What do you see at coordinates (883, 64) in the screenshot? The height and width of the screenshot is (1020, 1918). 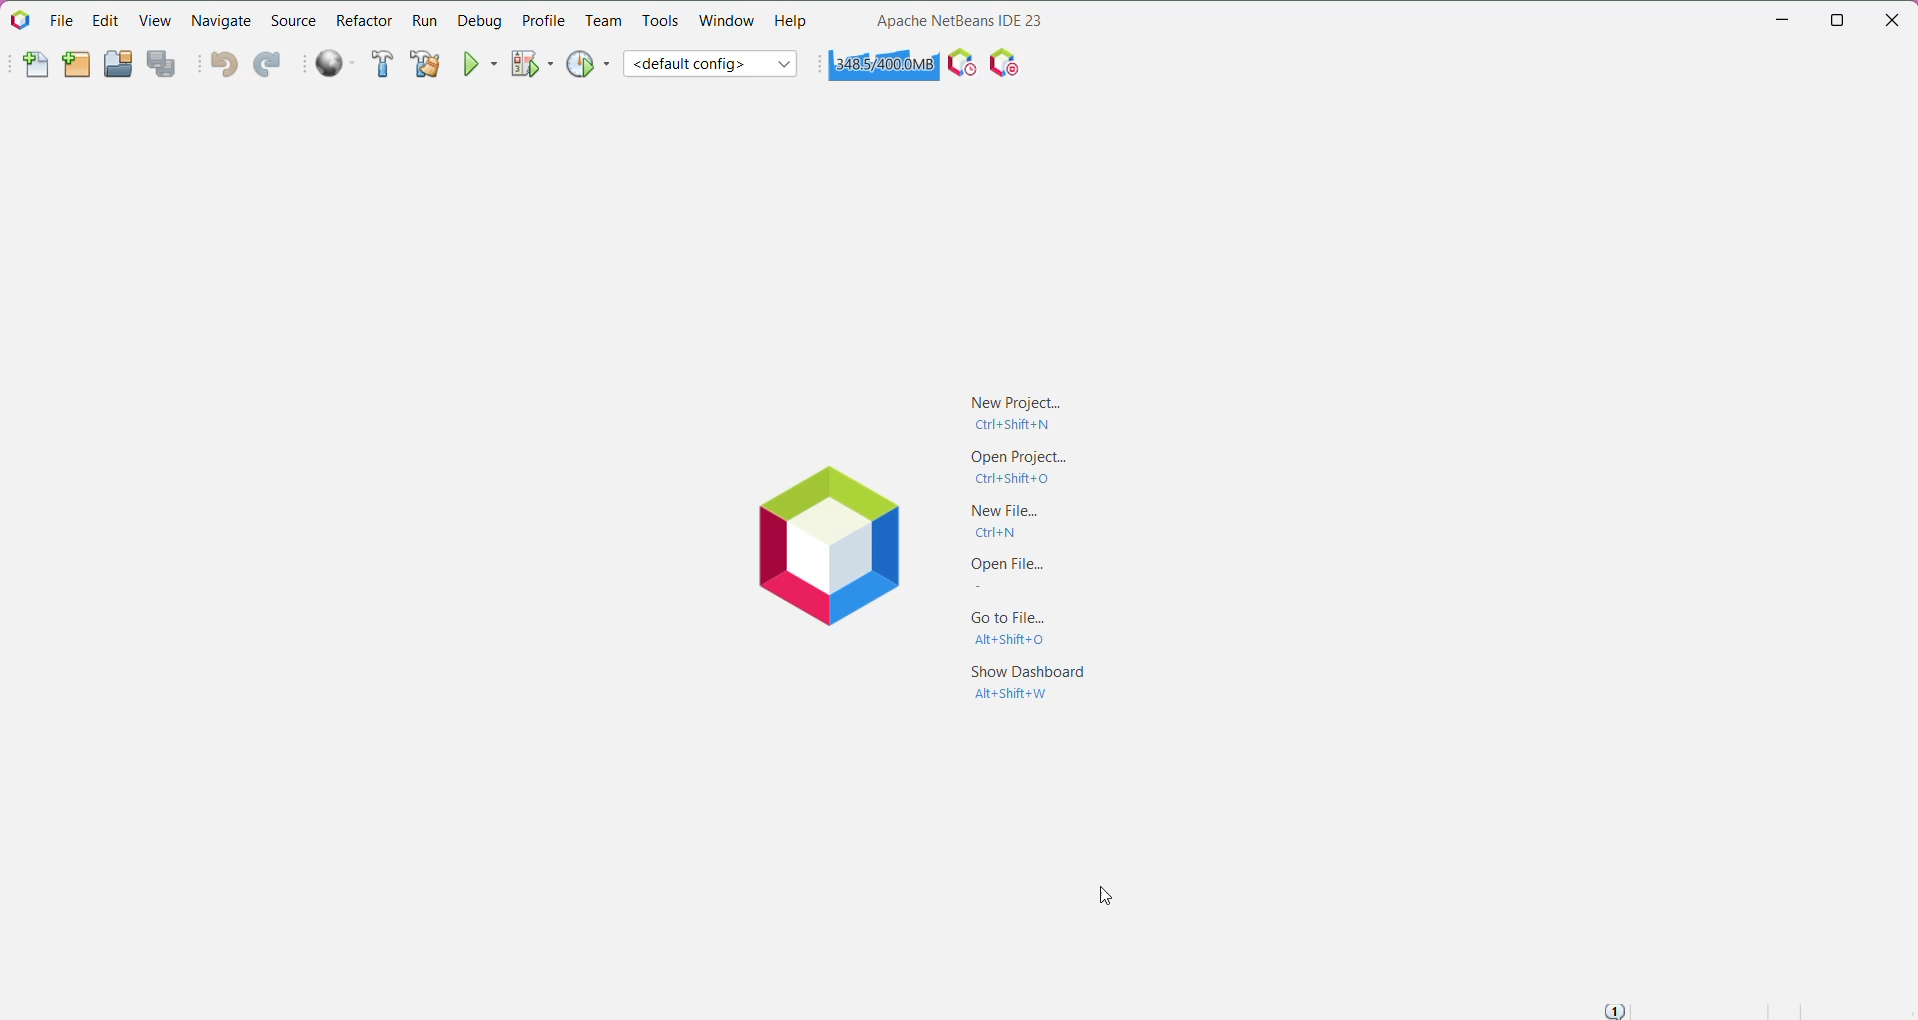 I see `Click to force garbage collection` at bounding box center [883, 64].